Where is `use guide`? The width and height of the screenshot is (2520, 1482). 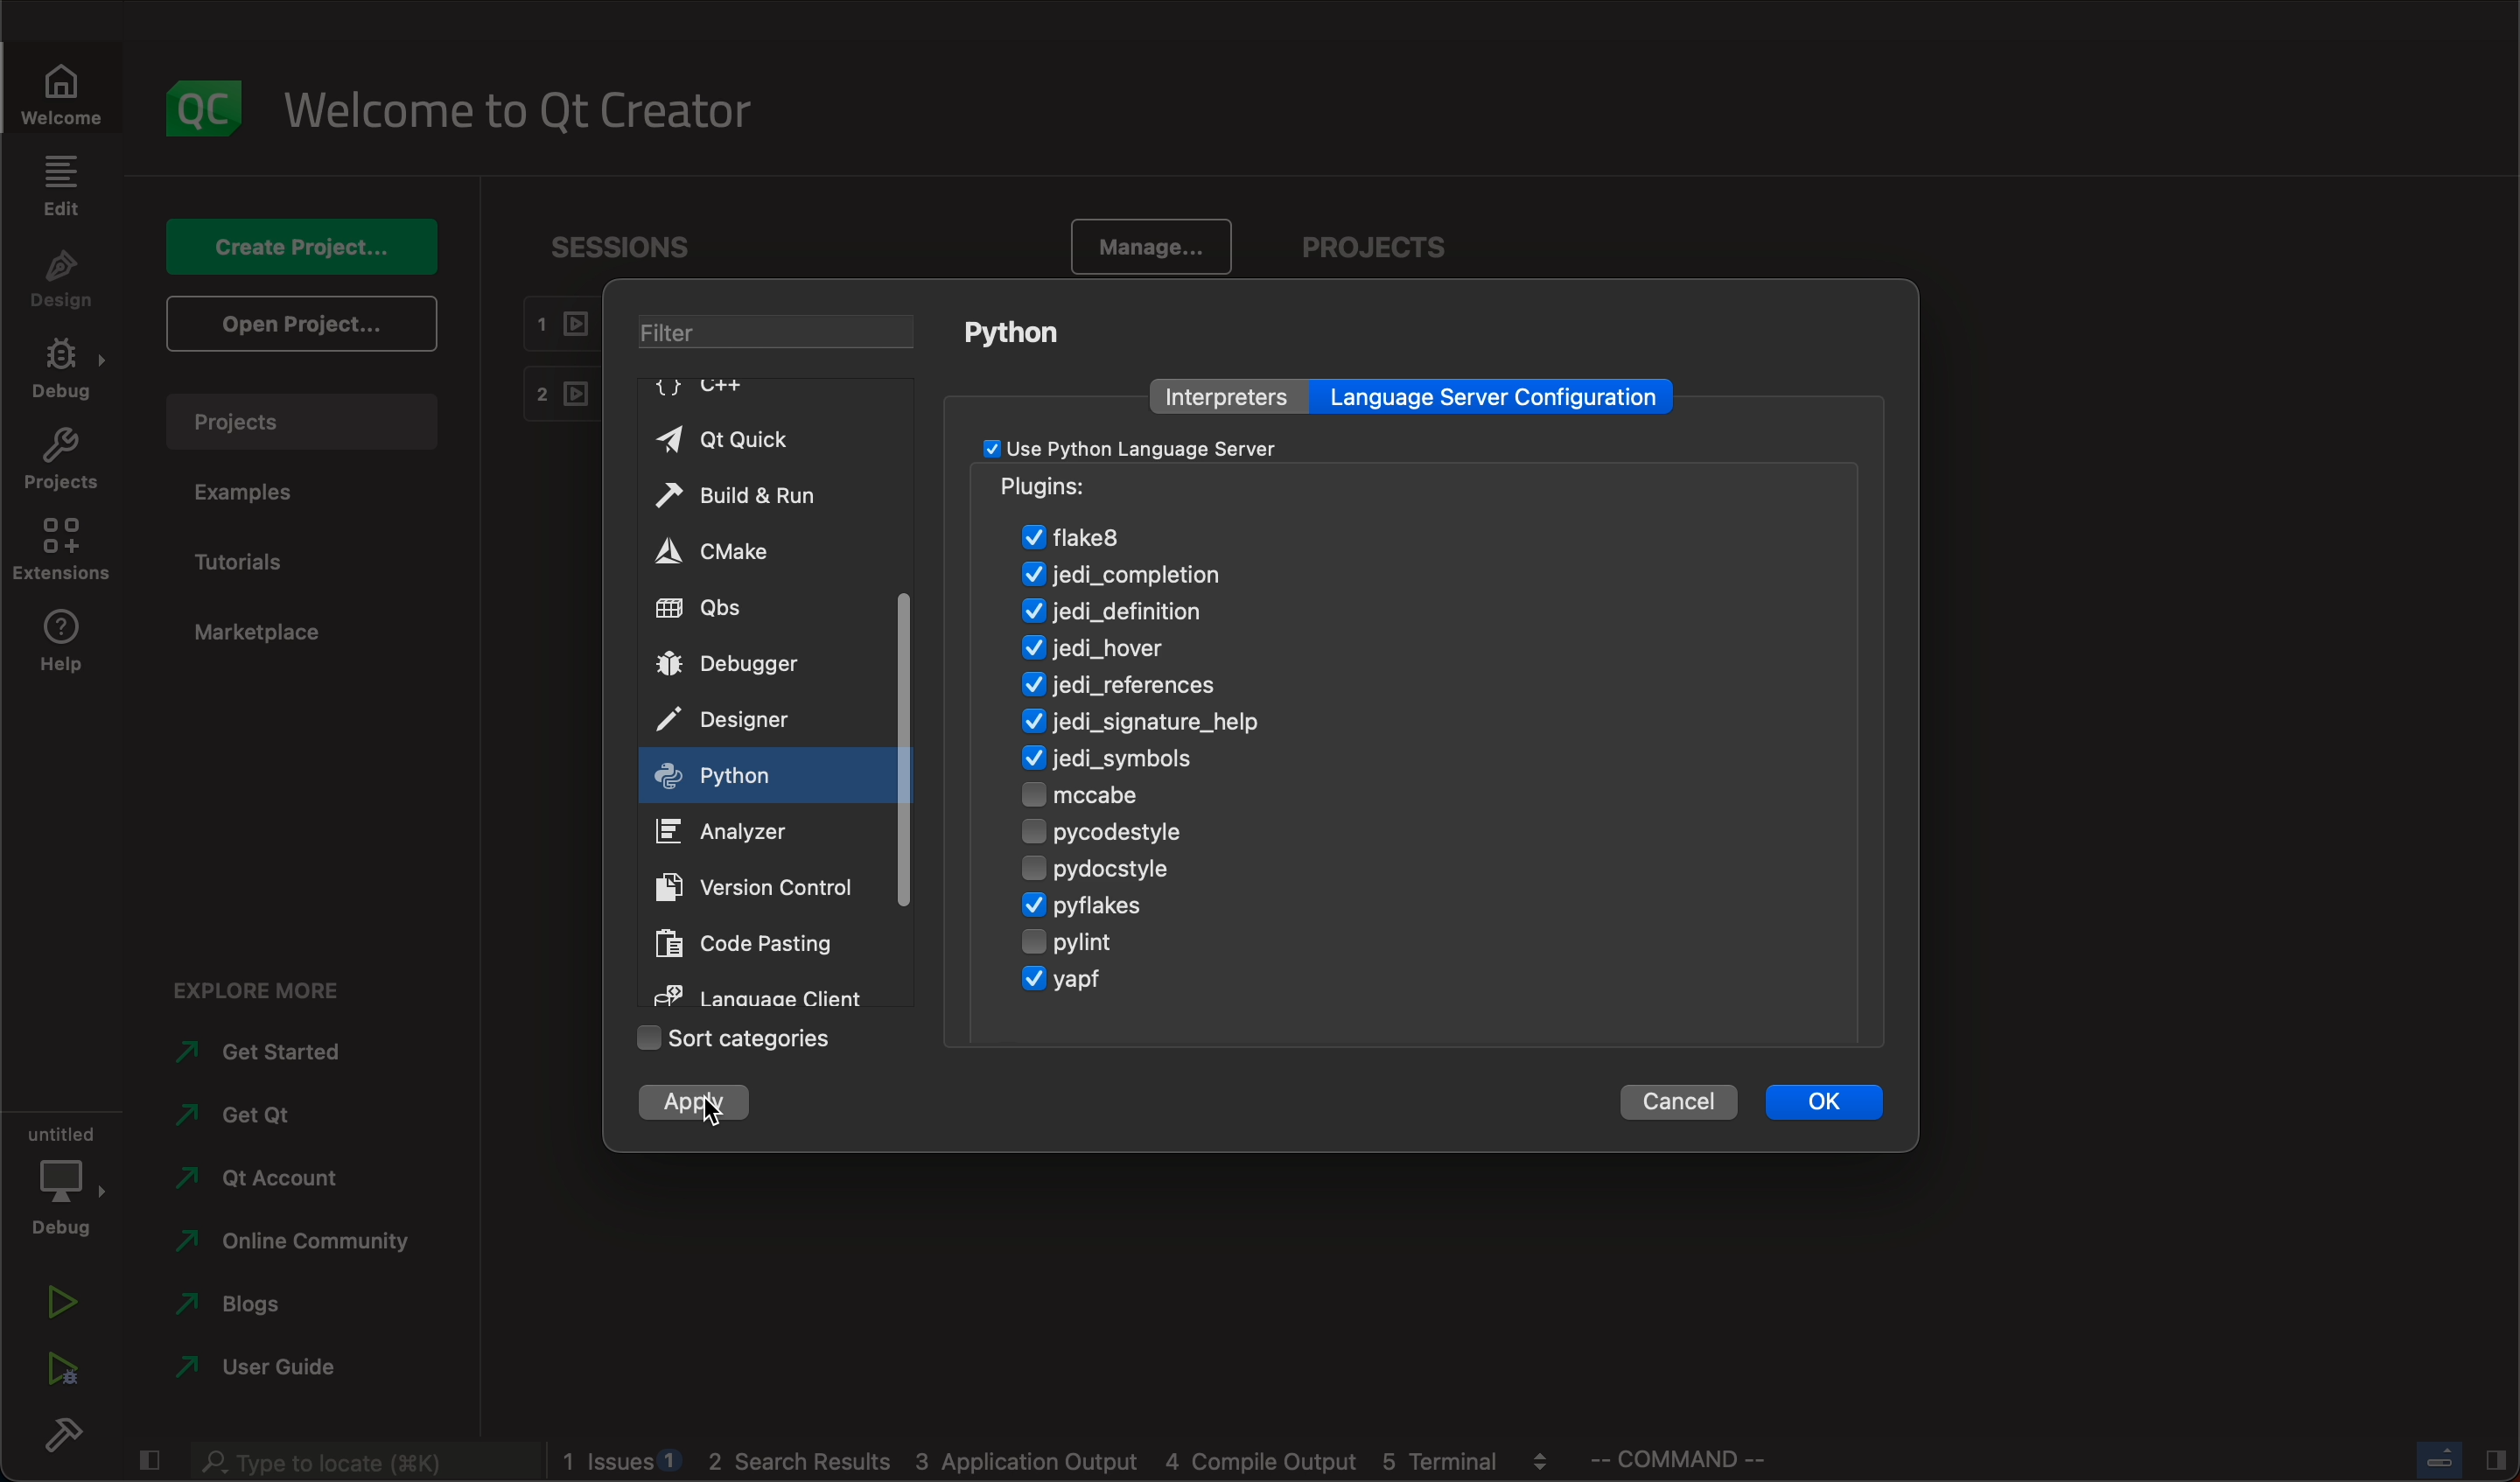
use guide is located at coordinates (261, 1369).